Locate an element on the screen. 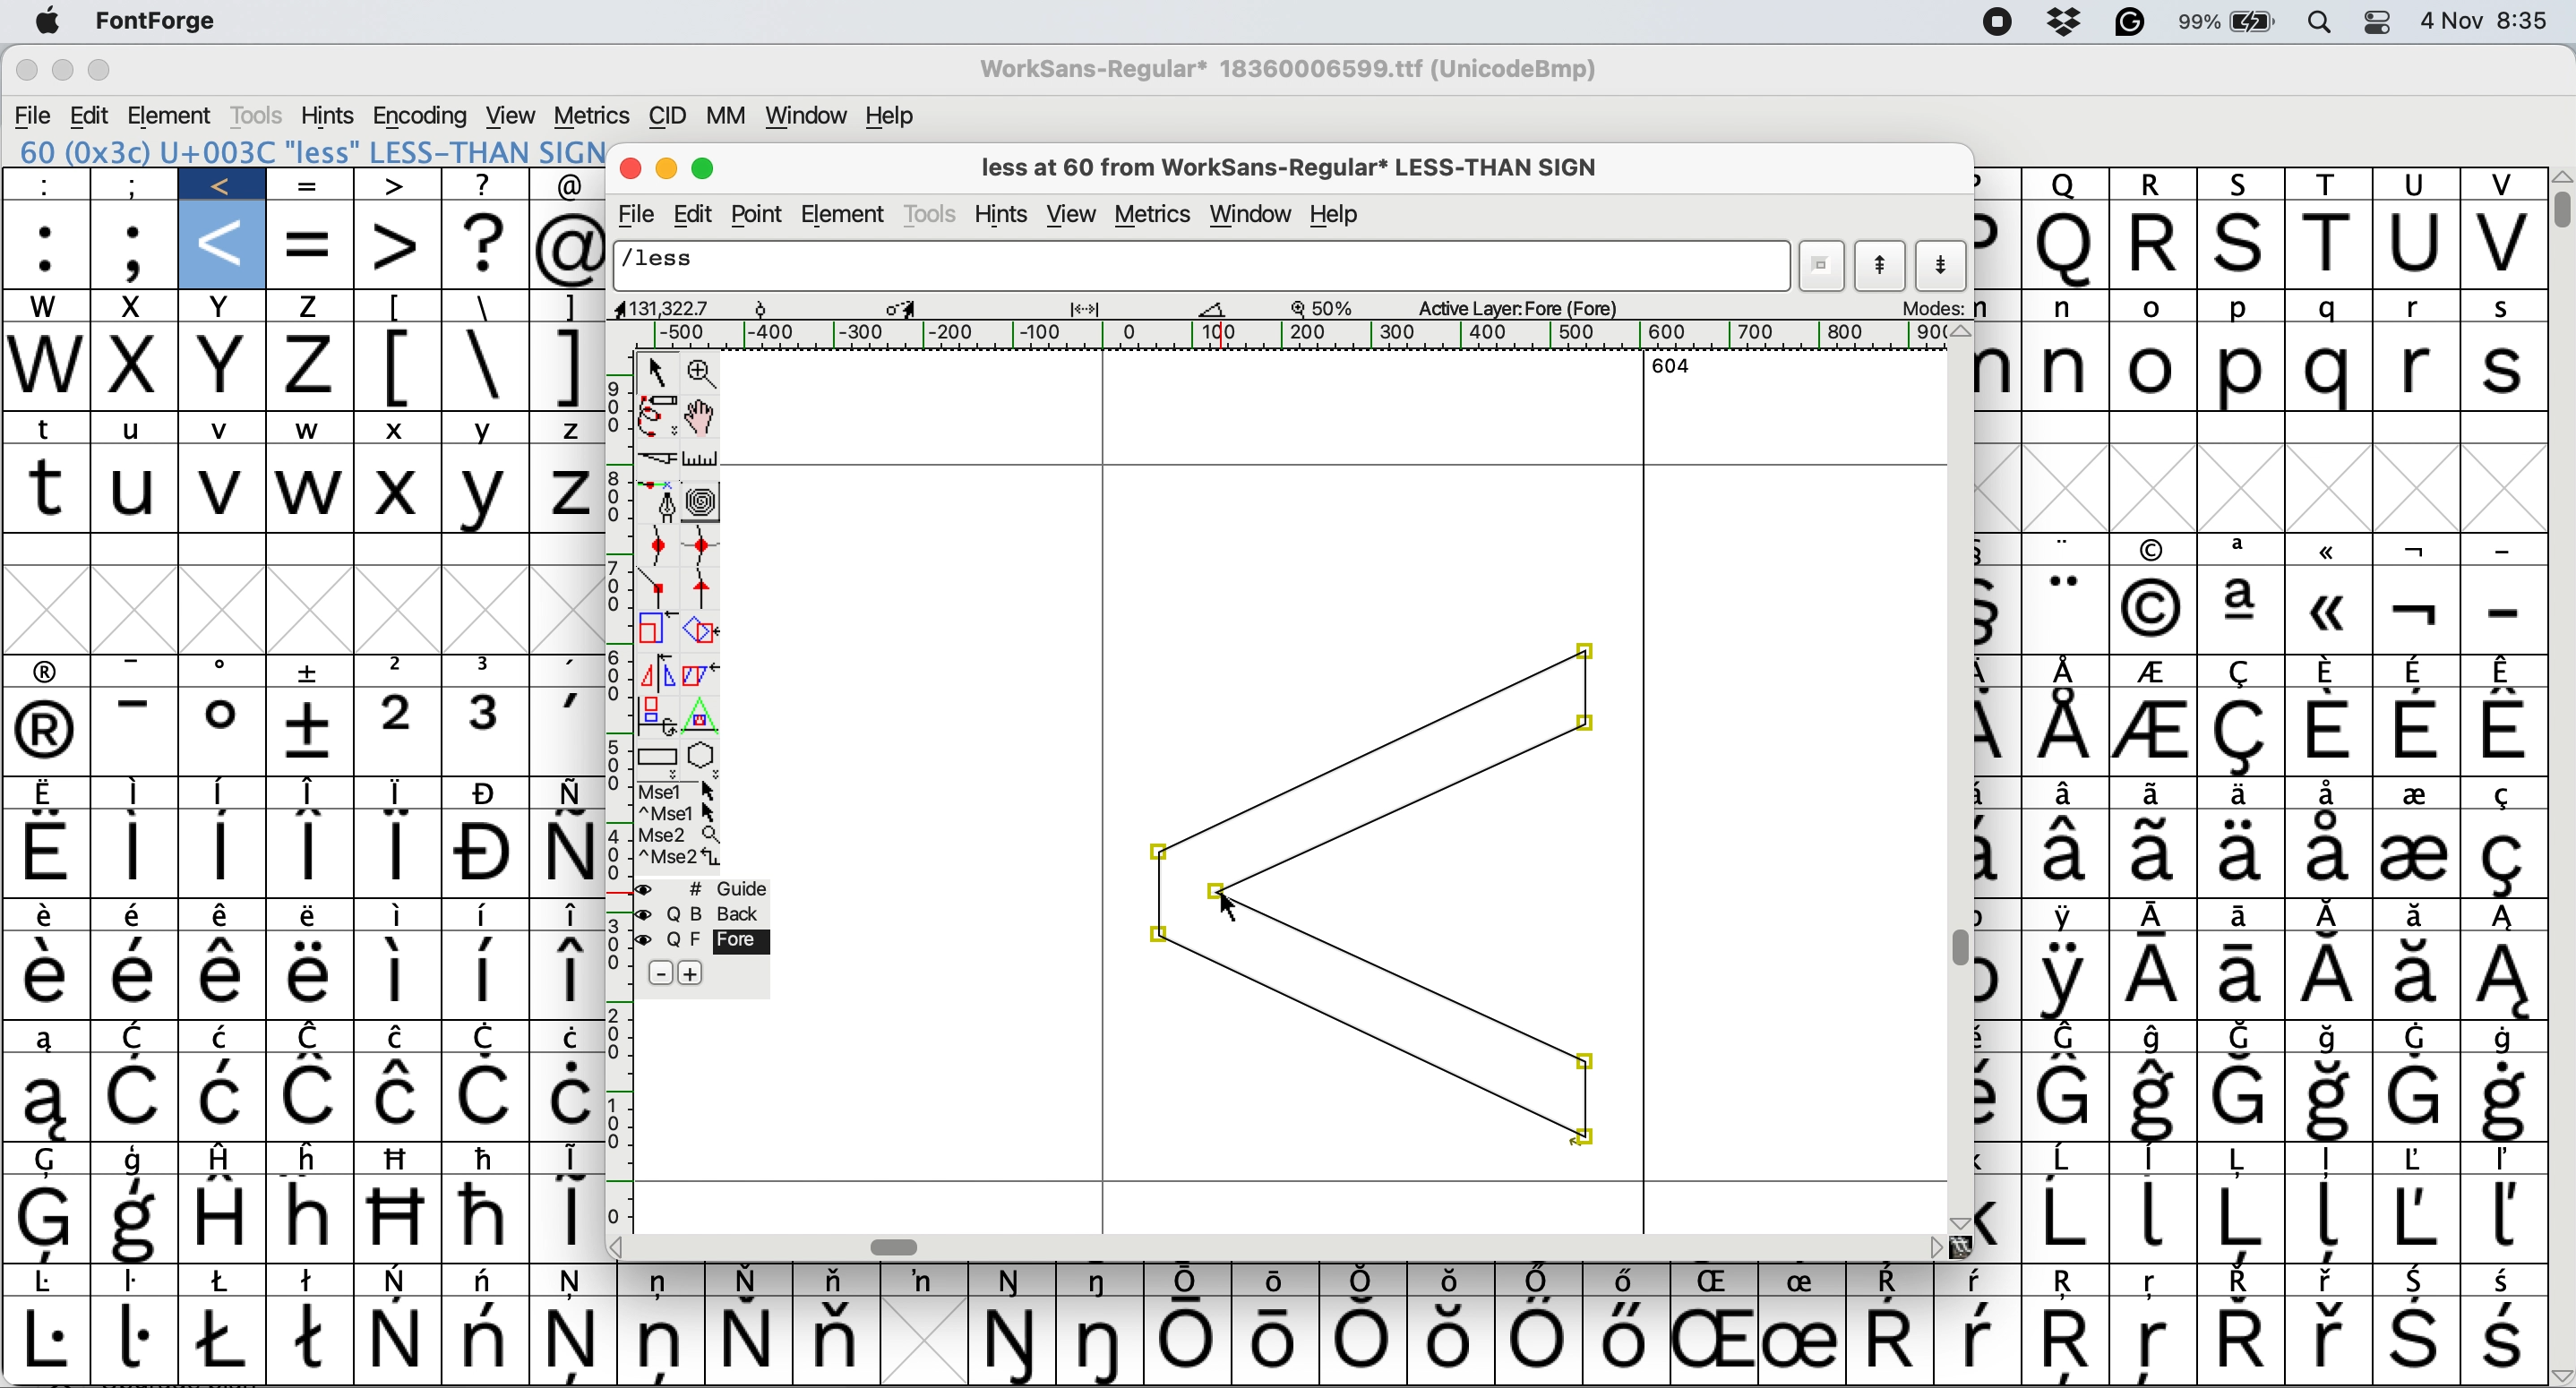  maximize is located at coordinates (705, 169).